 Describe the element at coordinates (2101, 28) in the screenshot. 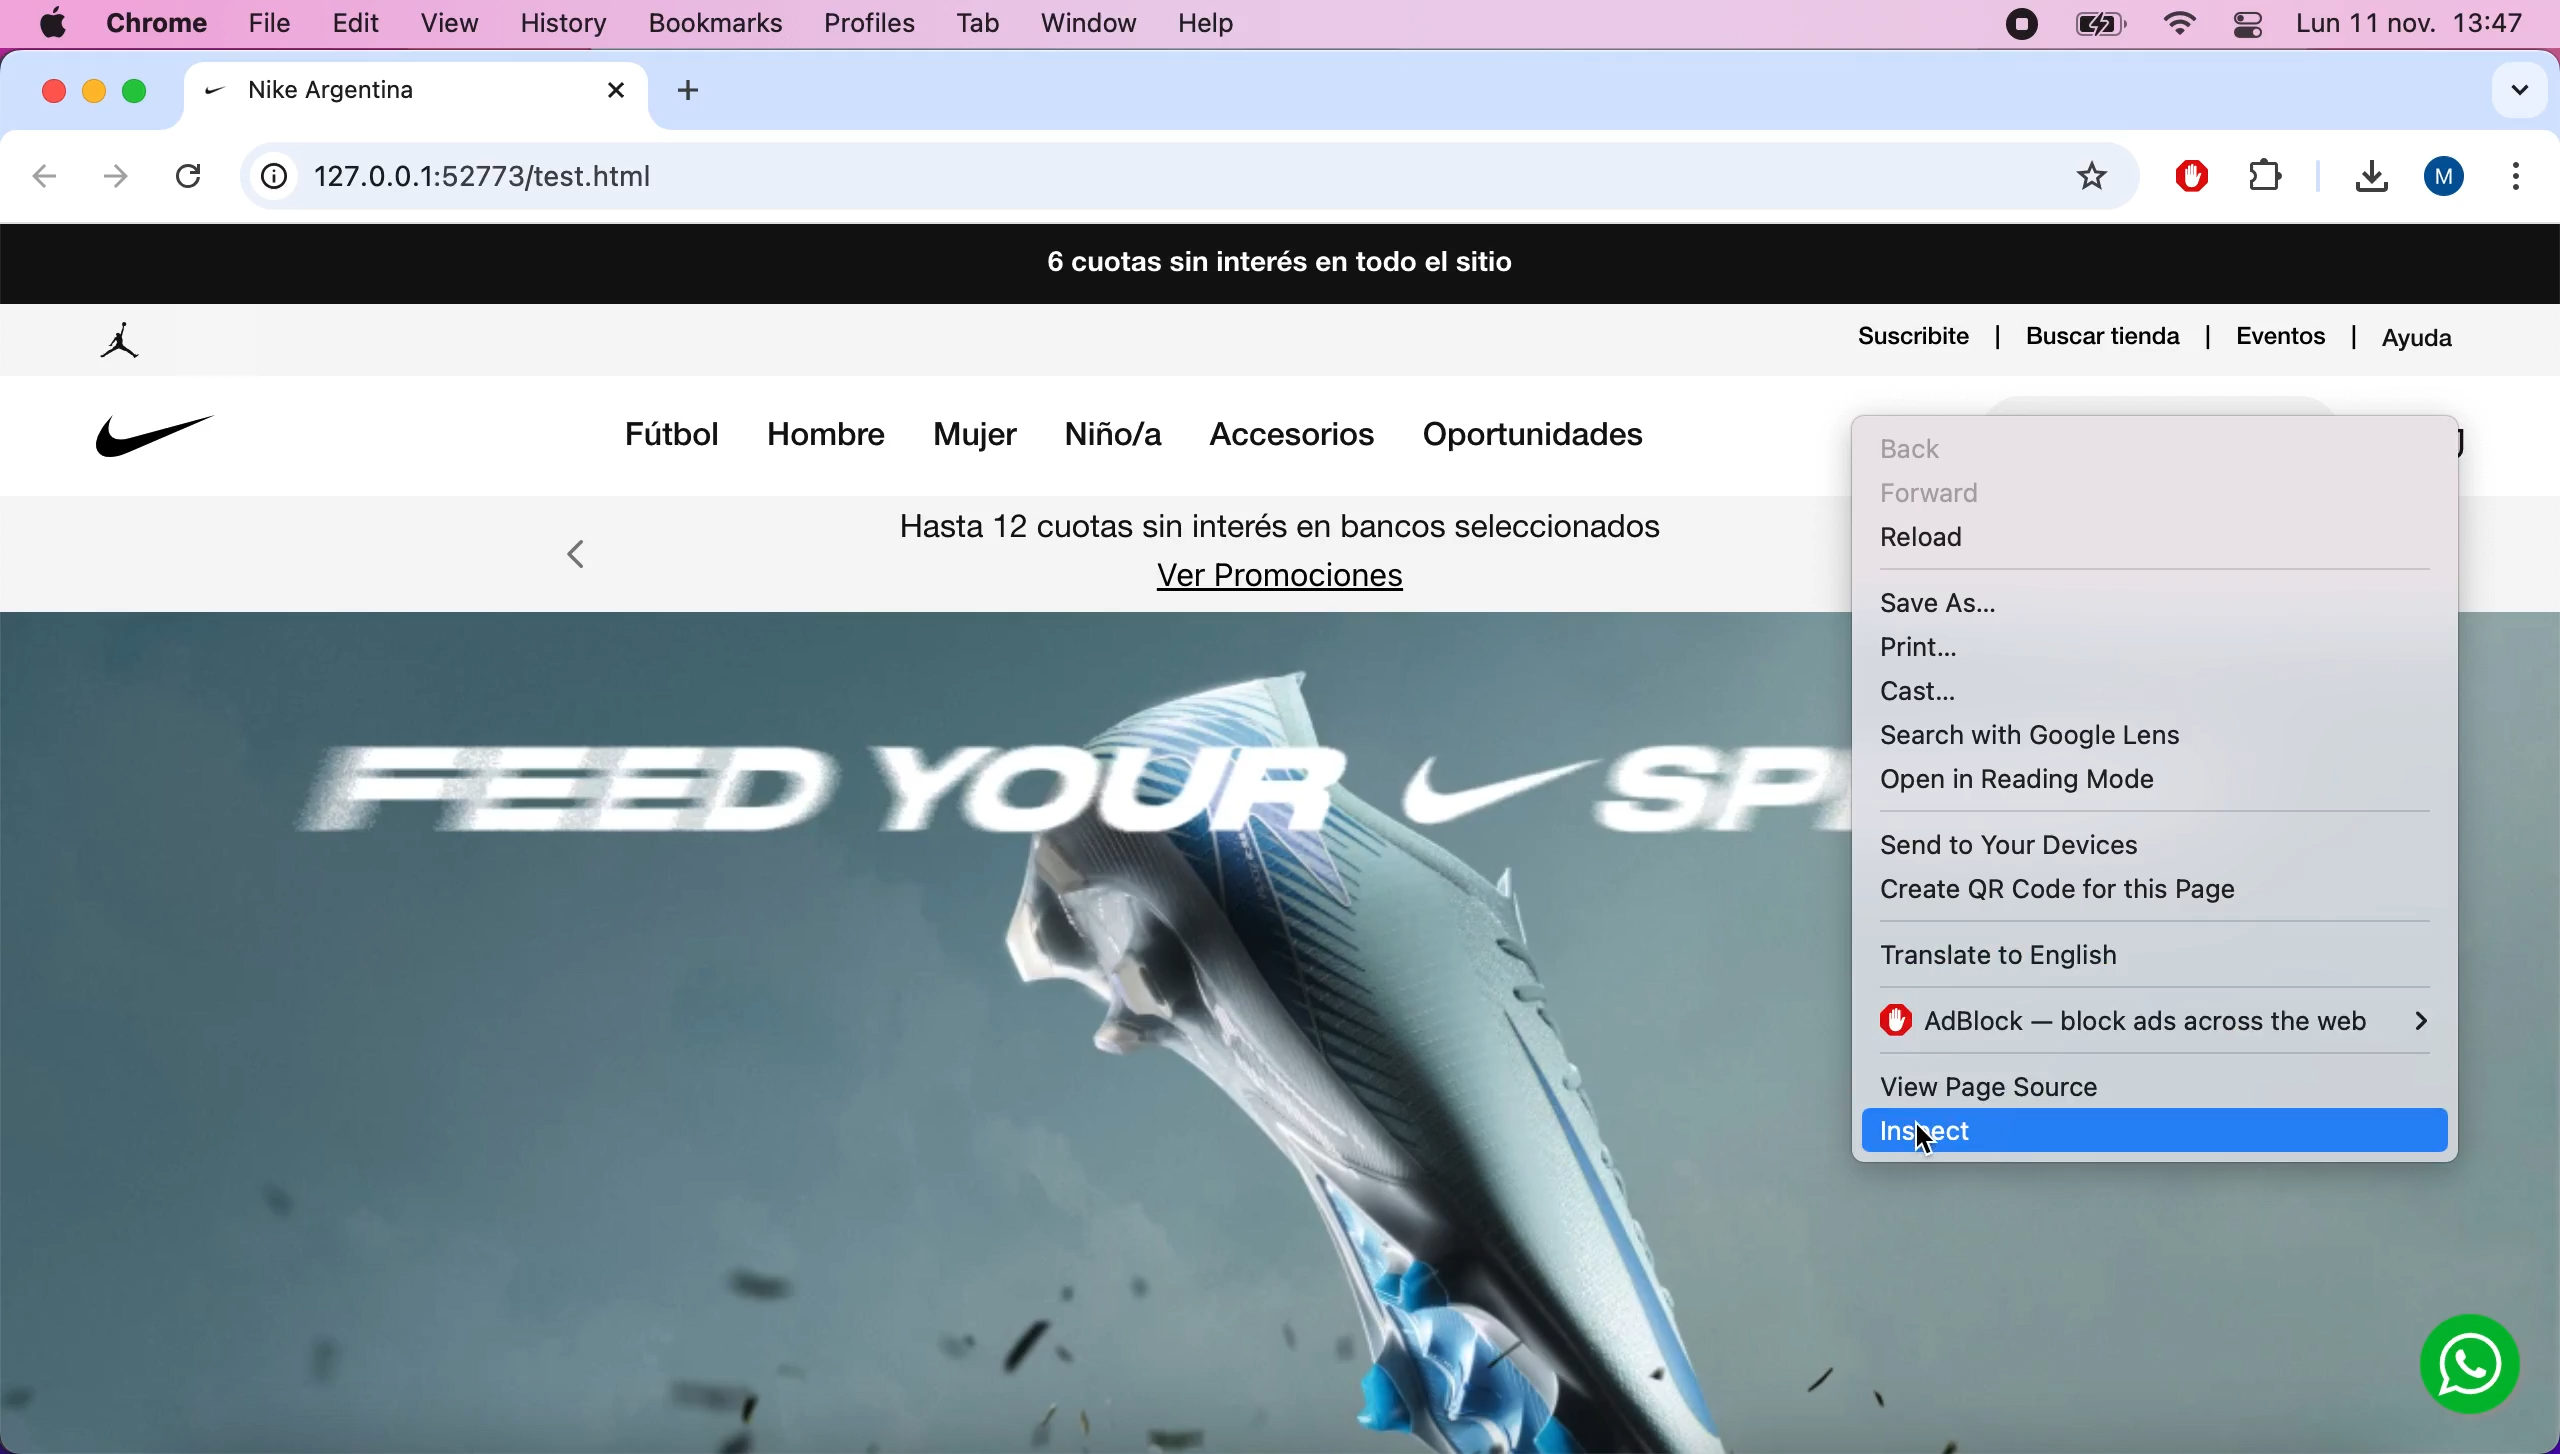

I see `battery` at that location.